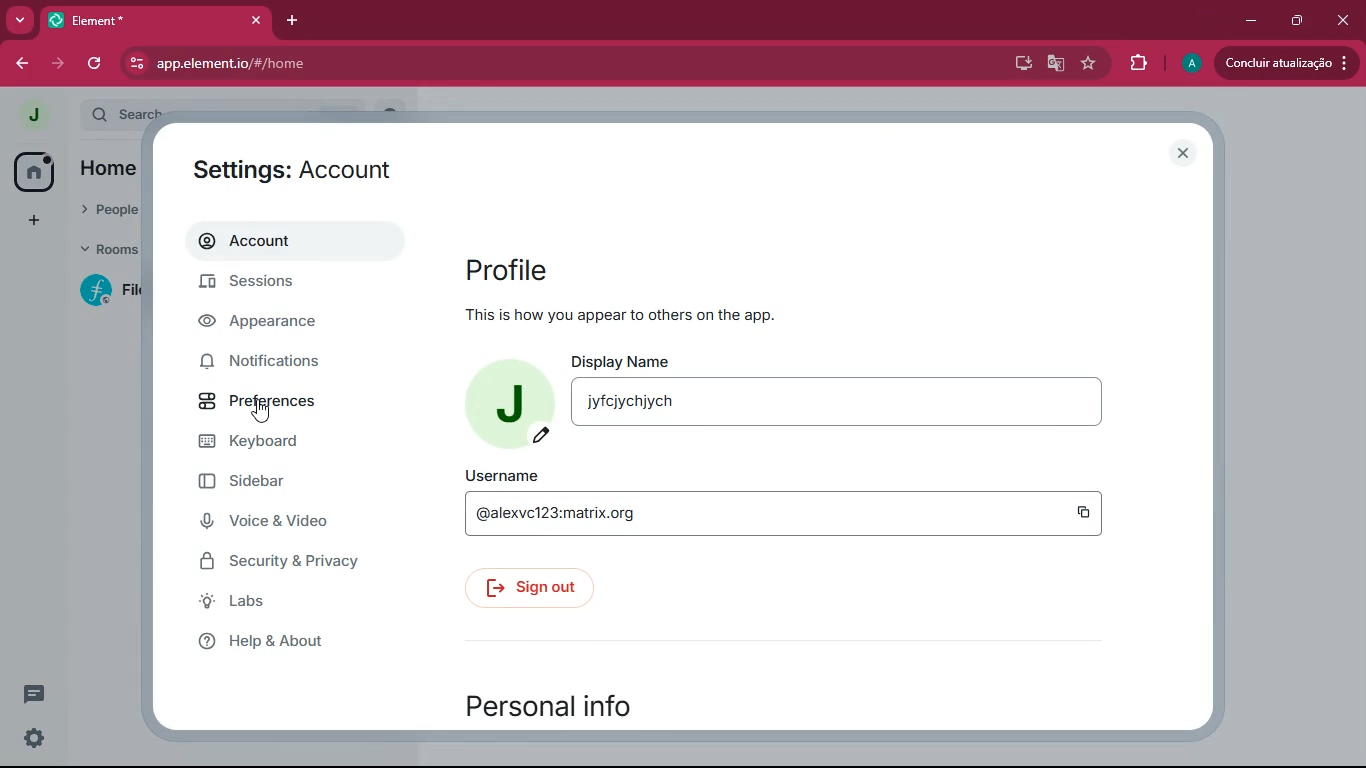  I want to click on cursor, so click(270, 418).